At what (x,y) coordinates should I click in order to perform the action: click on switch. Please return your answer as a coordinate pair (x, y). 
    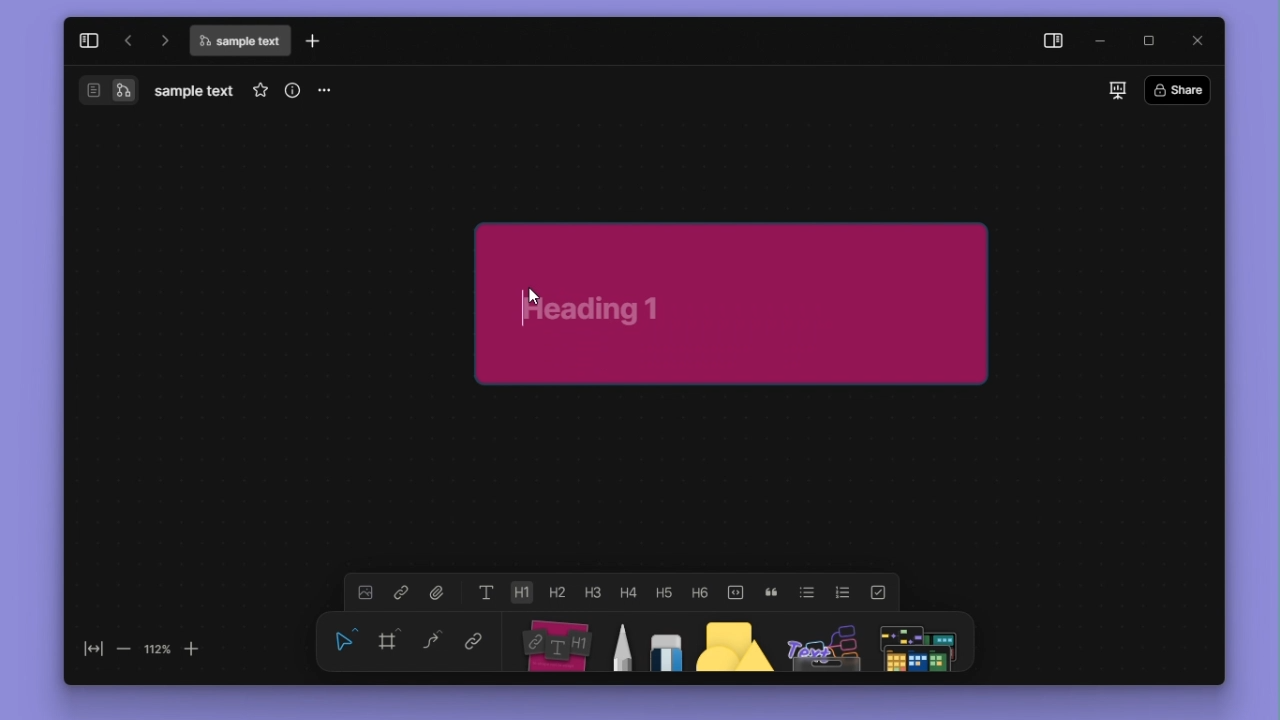
    Looking at the image, I should click on (94, 90).